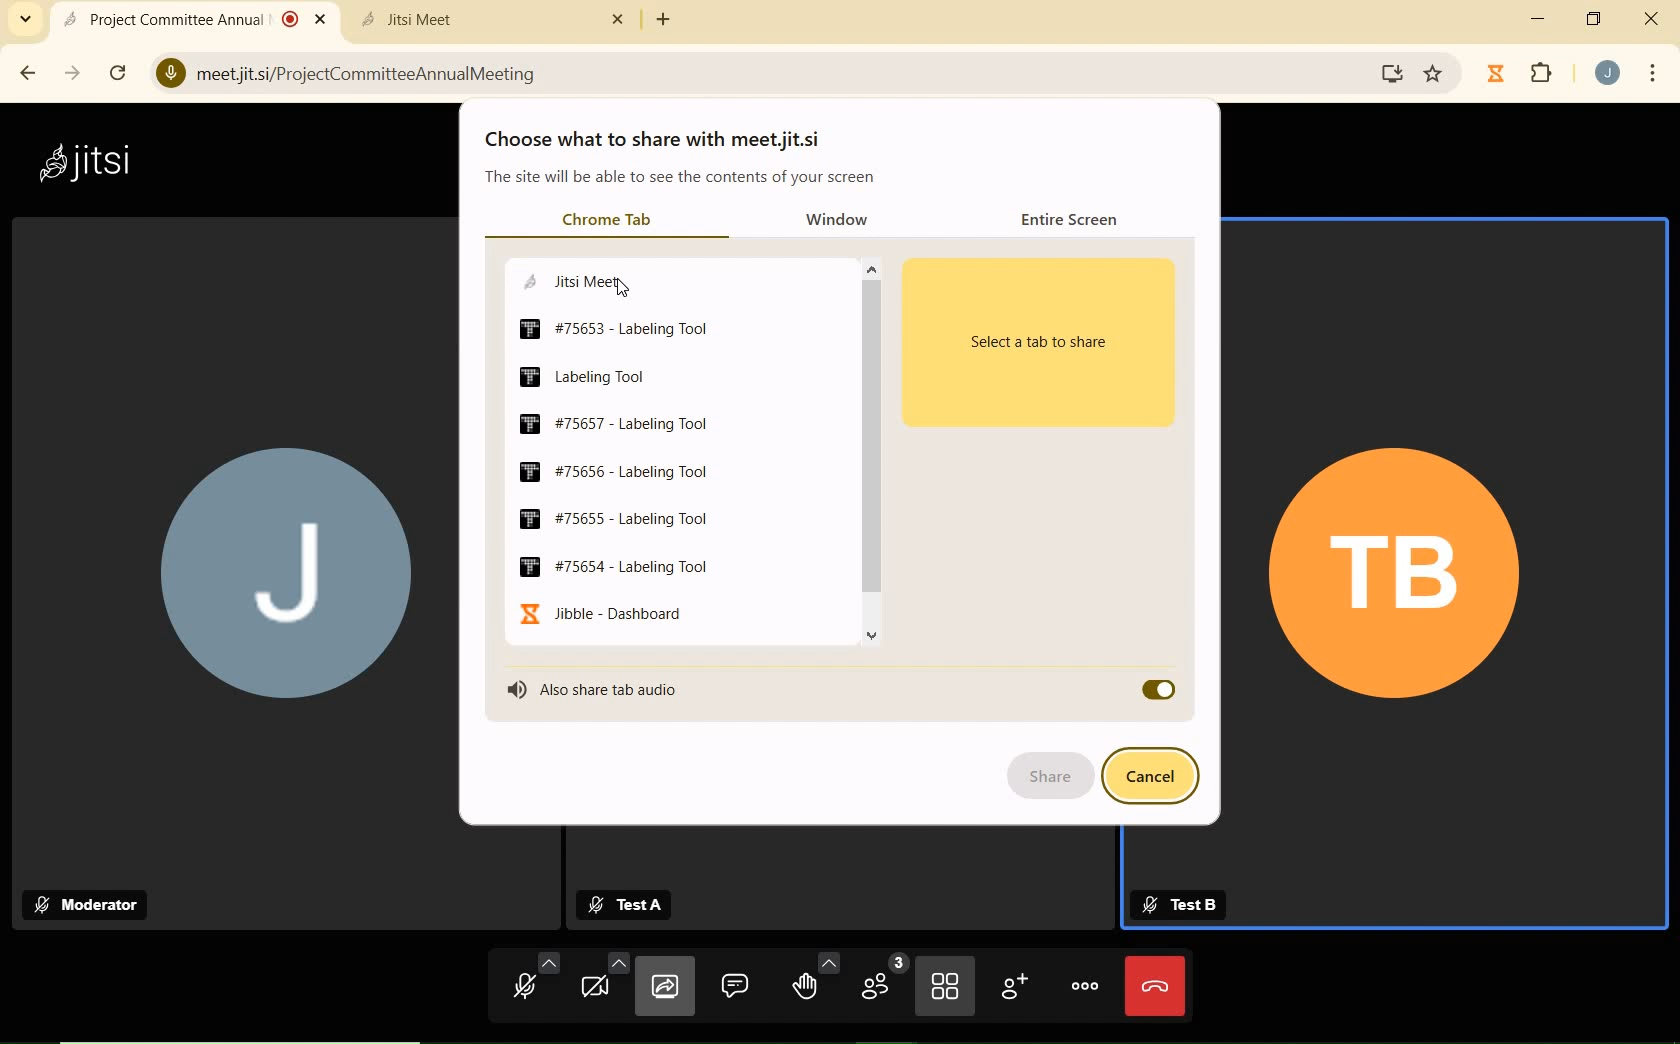  What do you see at coordinates (815, 977) in the screenshot?
I see `raise your hand` at bounding box center [815, 977].